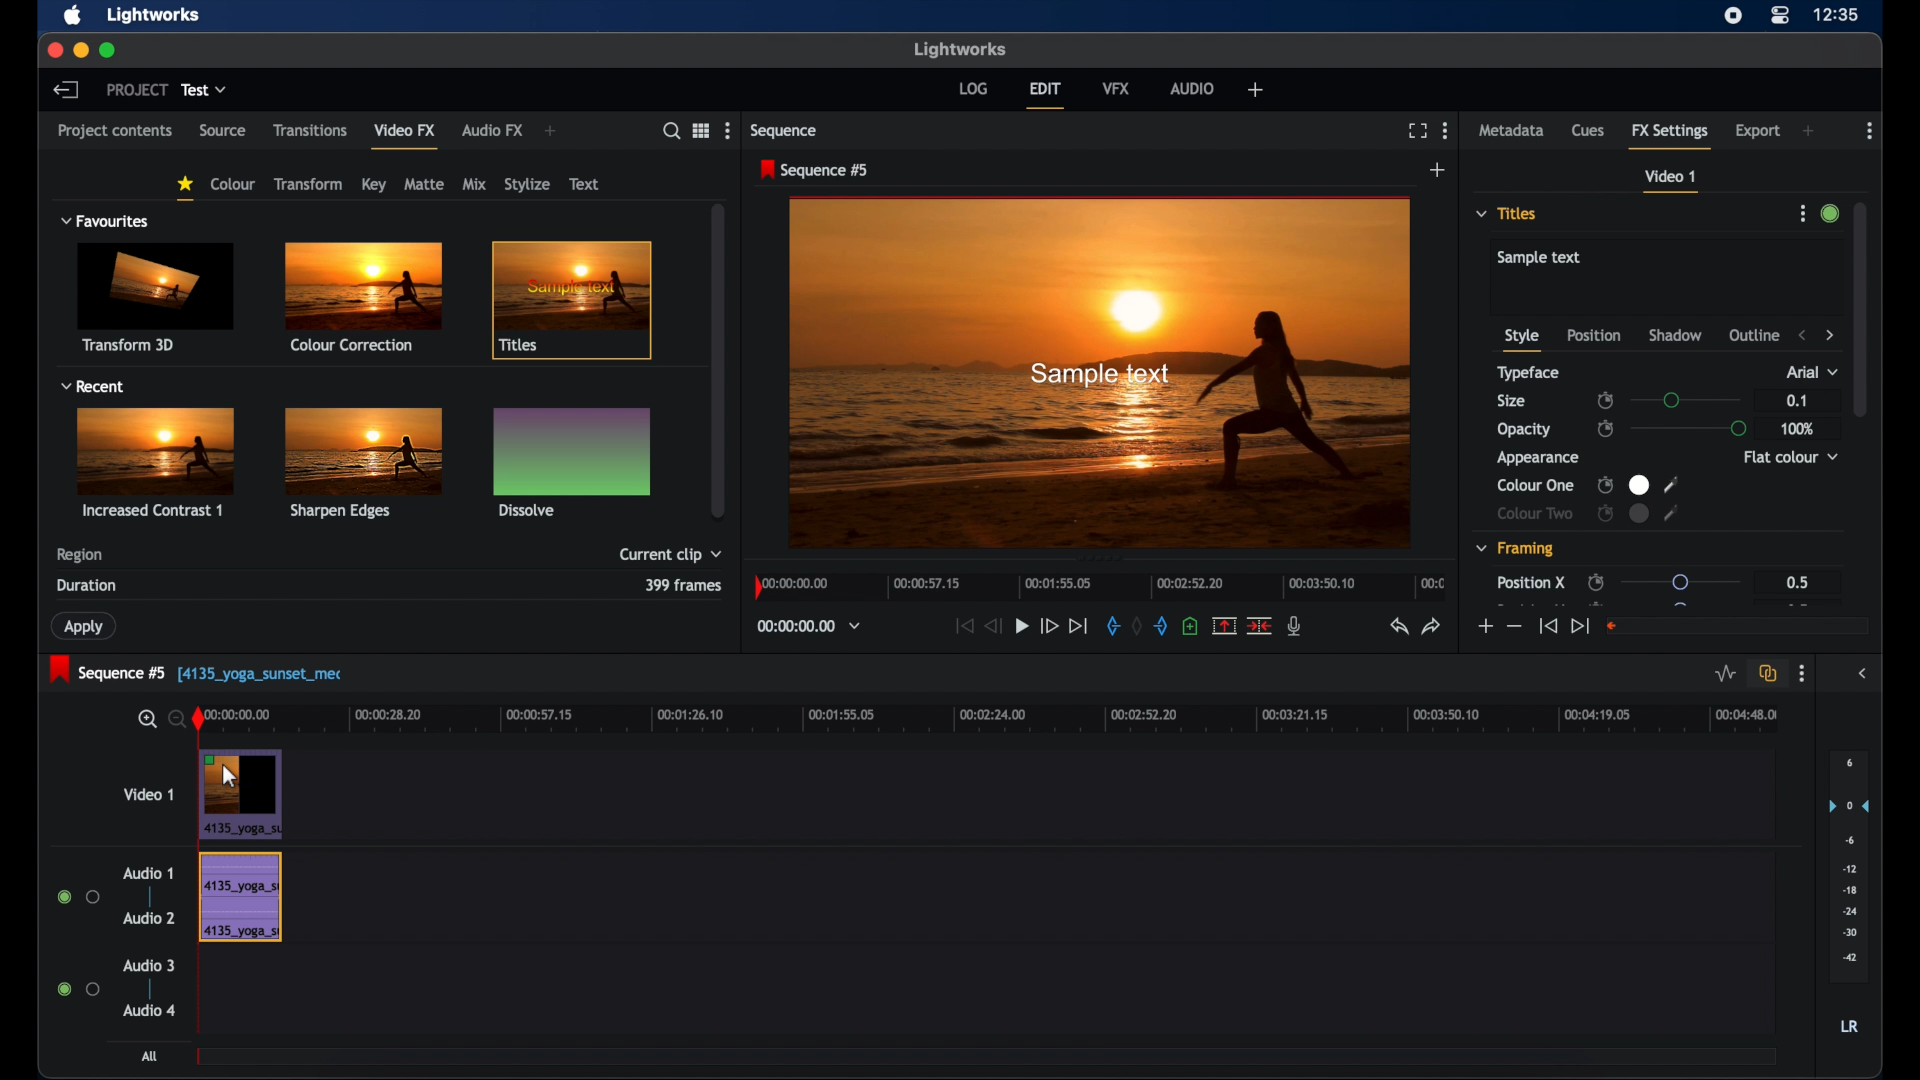 This screenshot has width=1920, height=1080. What do you see at coordinates (310, 184) in the screenshot?
I see `transform` at bounding box center [310, 184].